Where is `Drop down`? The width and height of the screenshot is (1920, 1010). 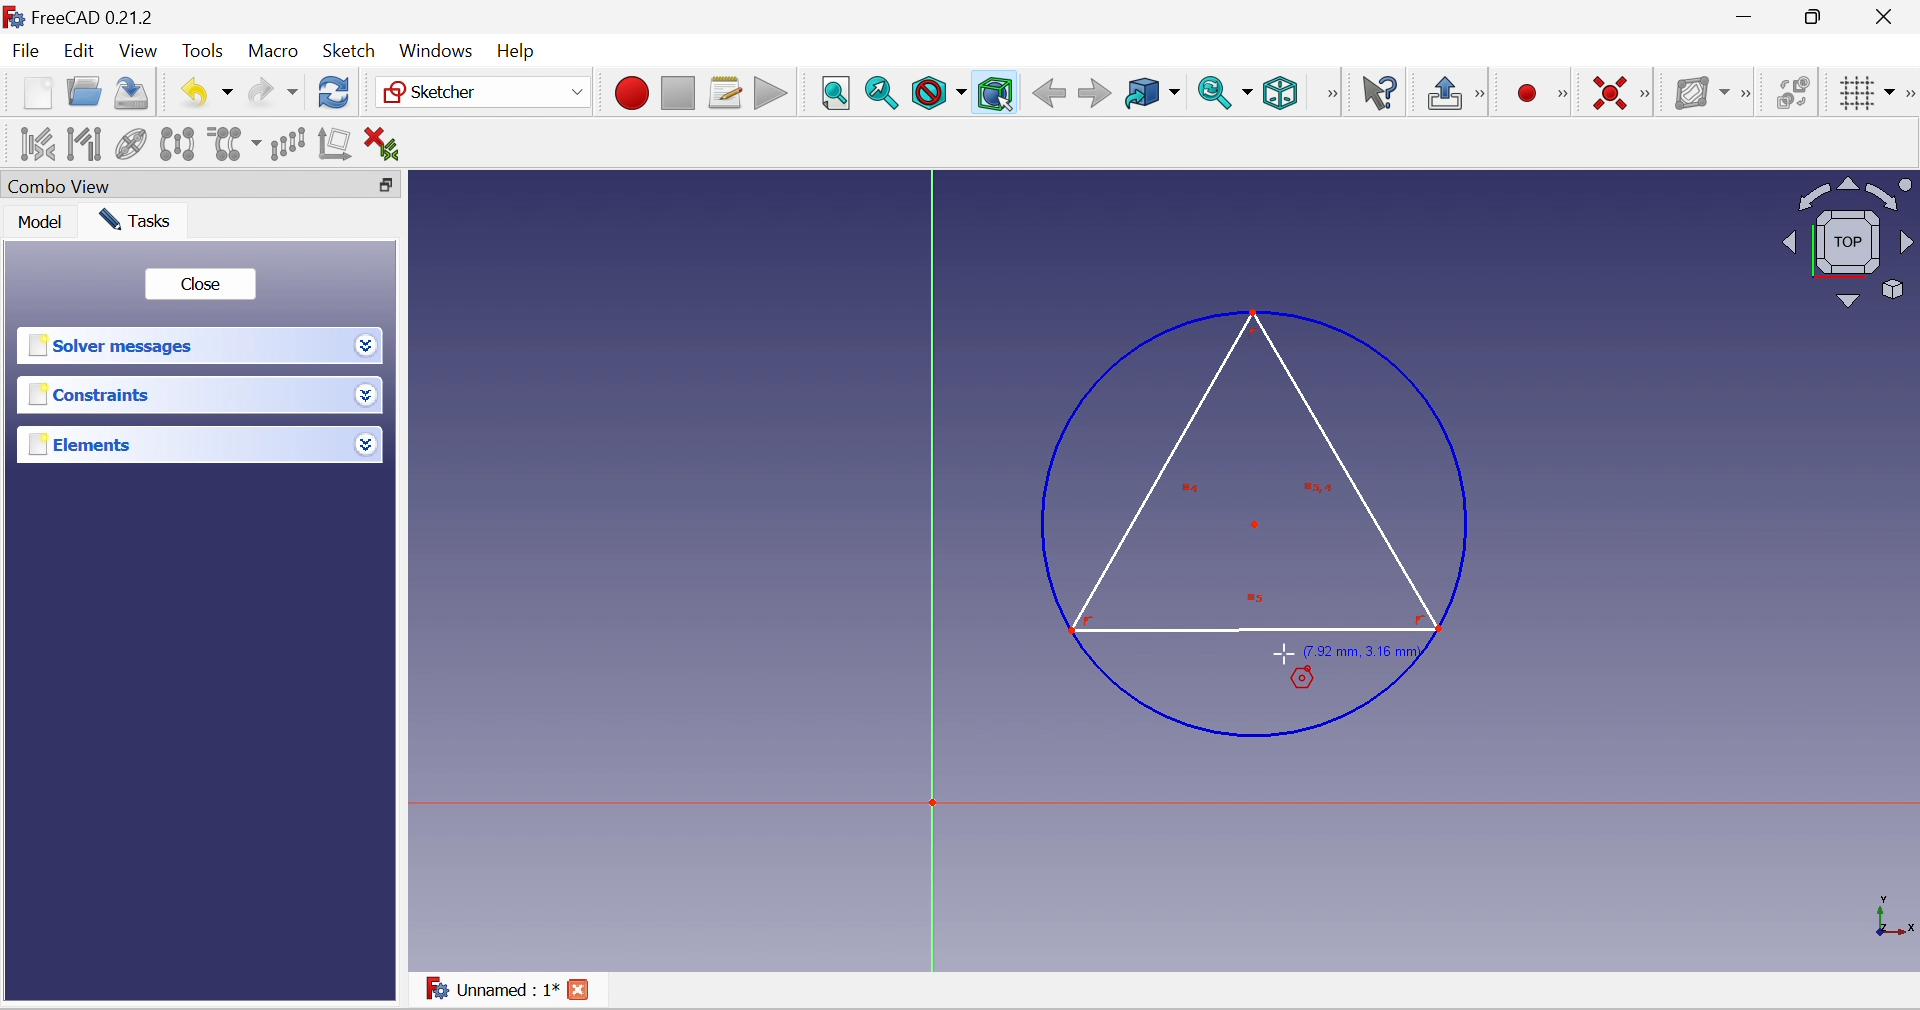 Drop down is located at coordinates (367, 396).